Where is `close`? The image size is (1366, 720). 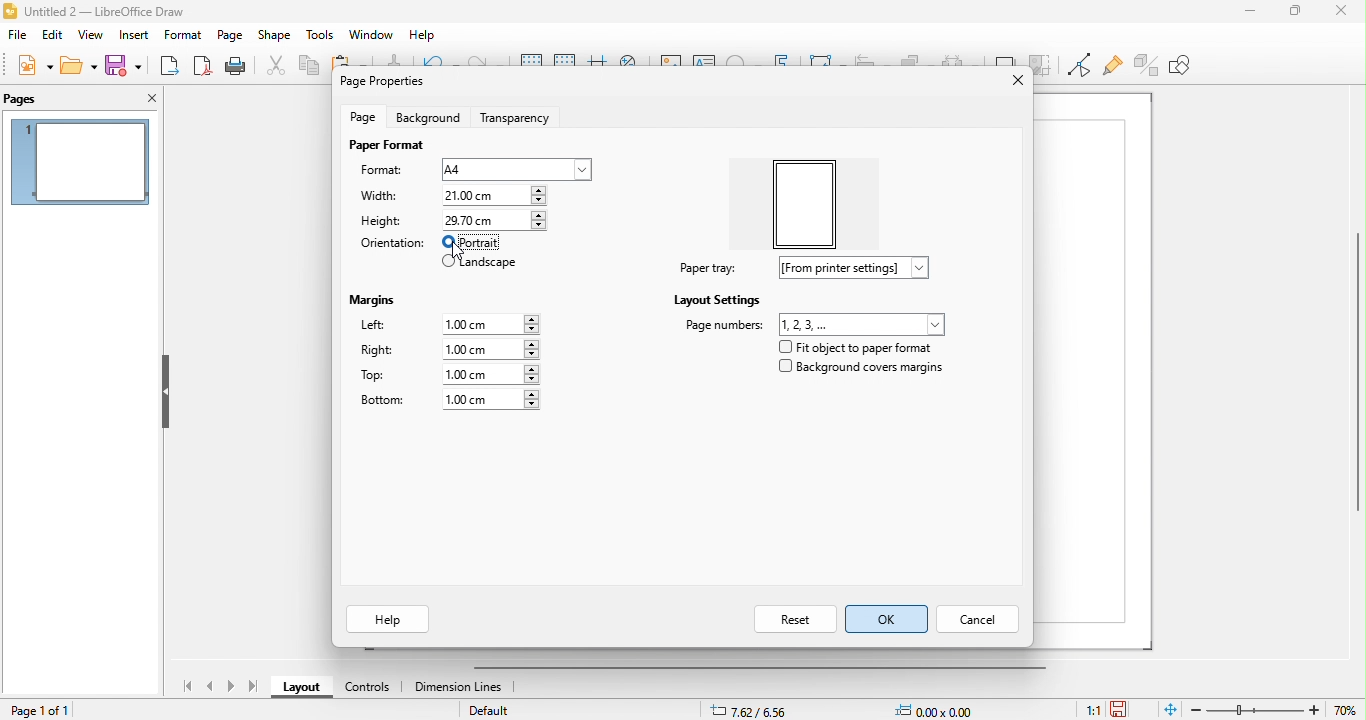
close is located at coordinates (1335, 14).